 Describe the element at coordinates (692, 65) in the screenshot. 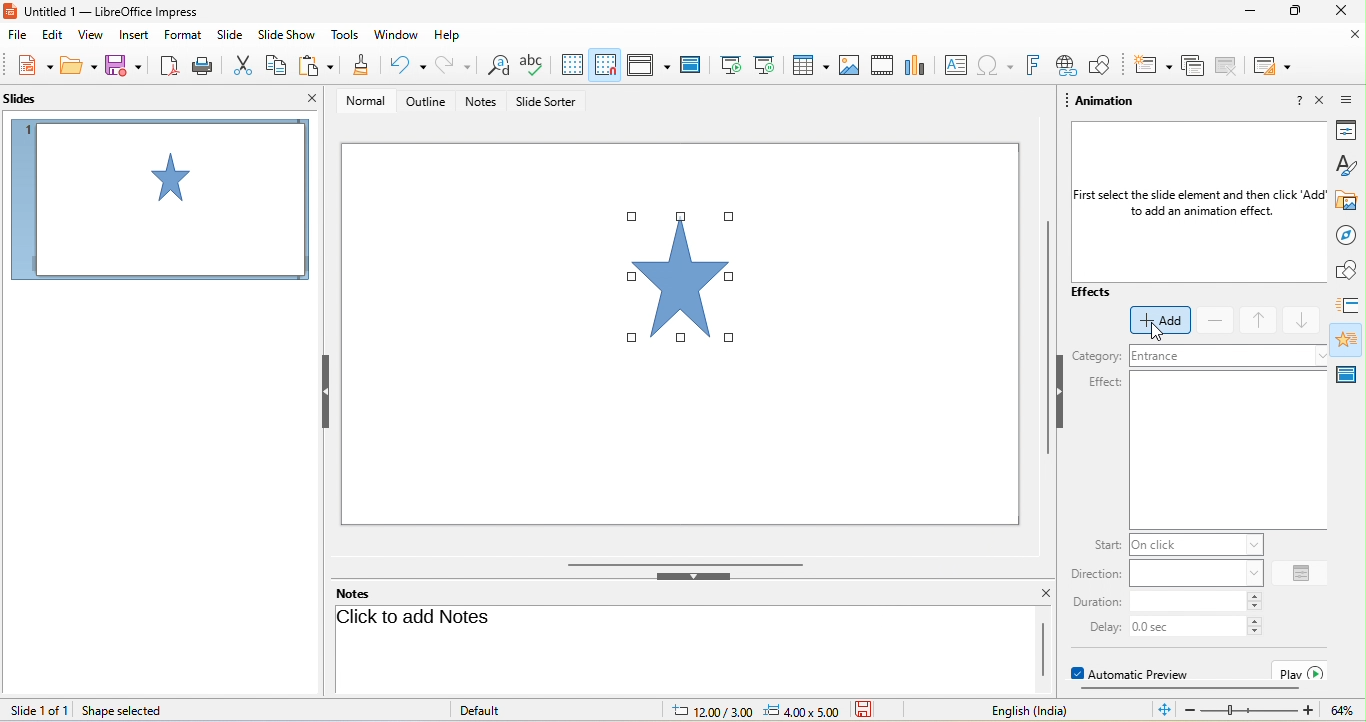

I see `master slide` at that location.